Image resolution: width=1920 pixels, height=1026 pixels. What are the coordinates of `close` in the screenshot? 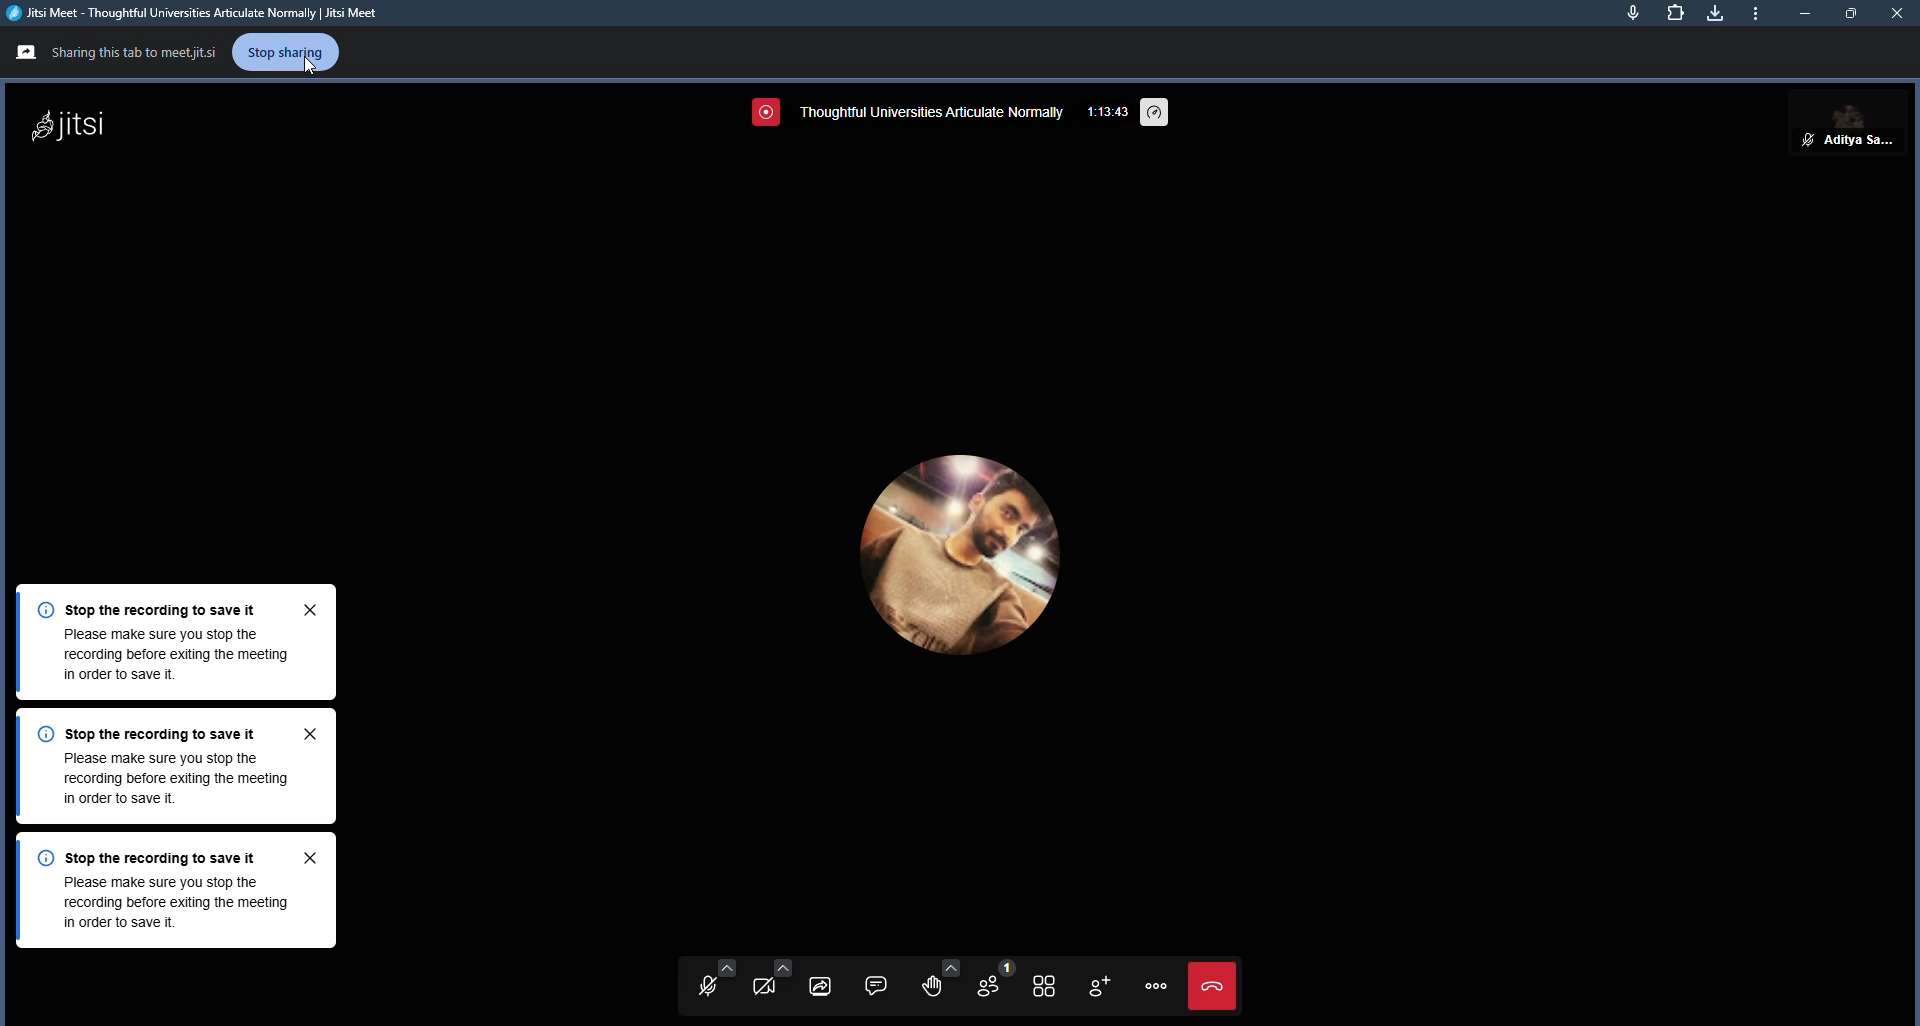 It's located at (313, 859).